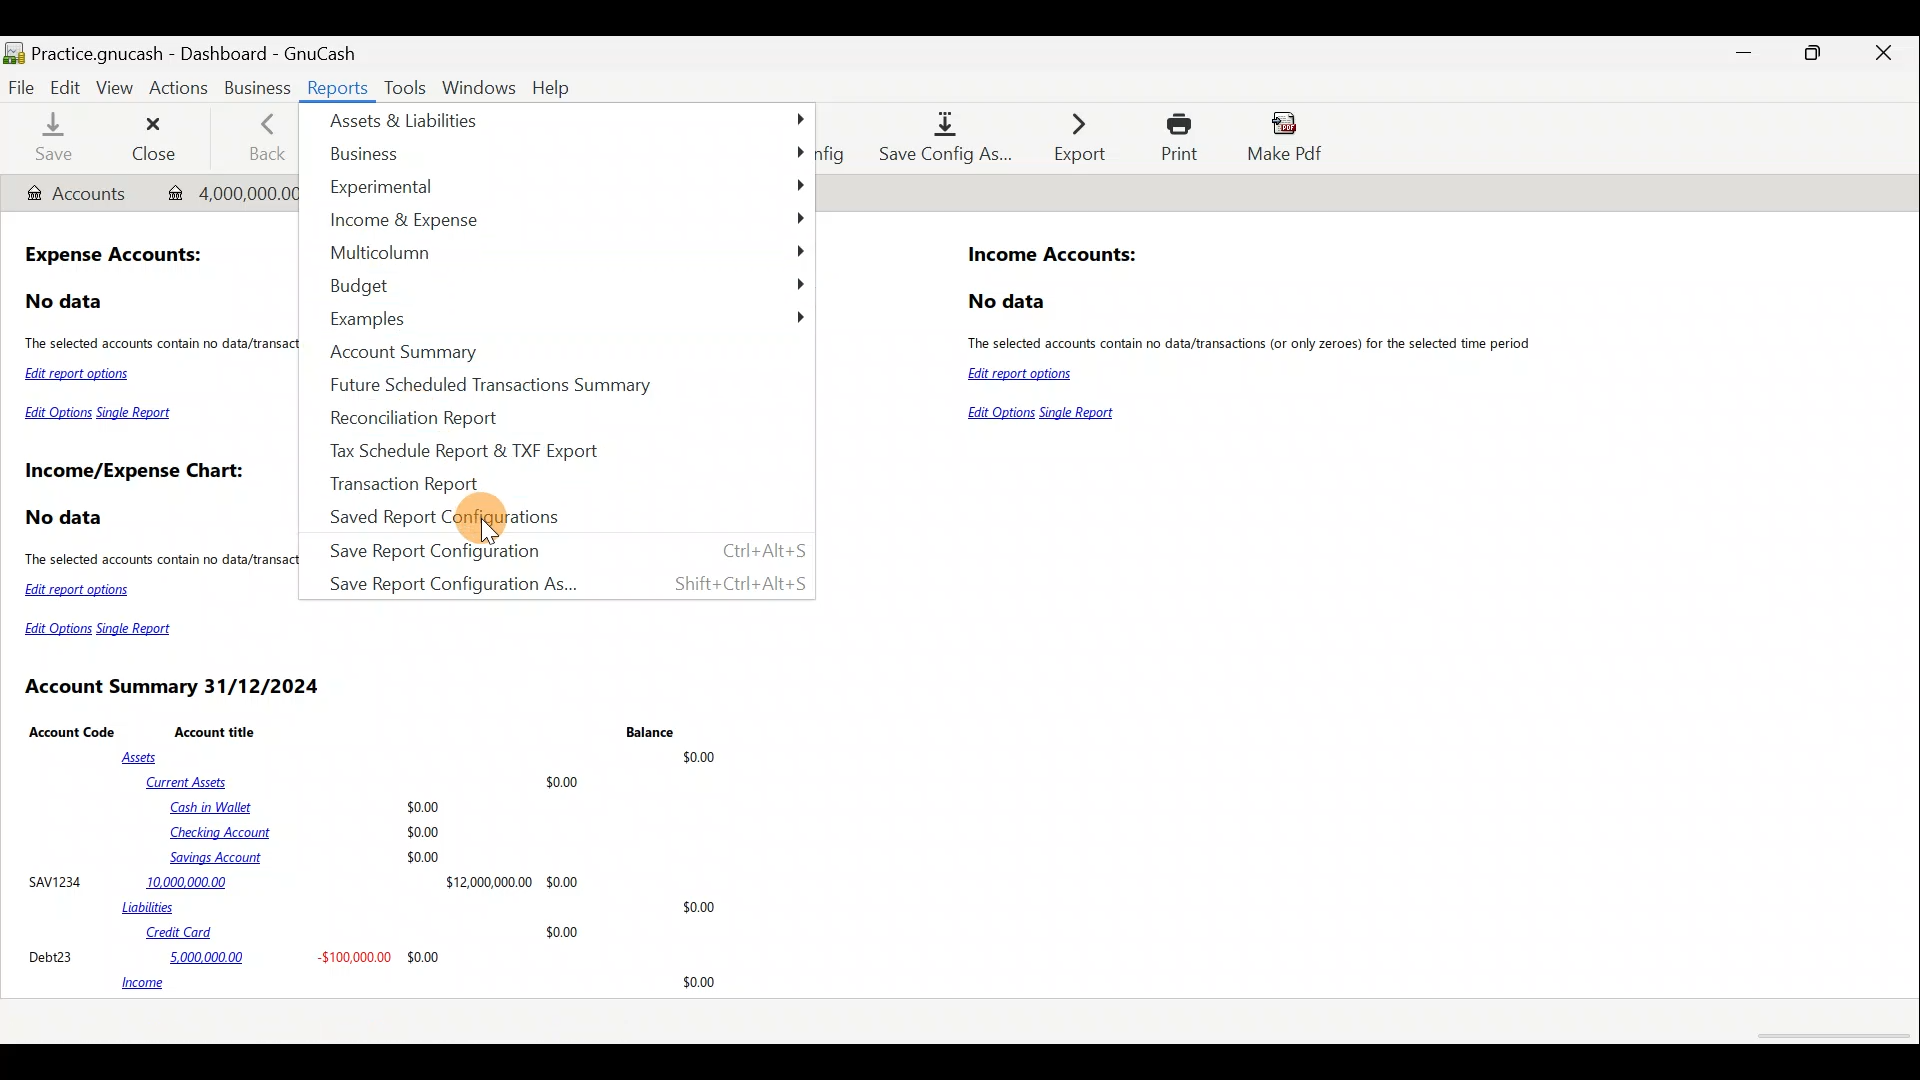 The height and width of the screenshot is (1080, 1920). What do you see at coordinates (405, 87) in the screenshot?
I see `Tools` at bounding box center [405, 87].